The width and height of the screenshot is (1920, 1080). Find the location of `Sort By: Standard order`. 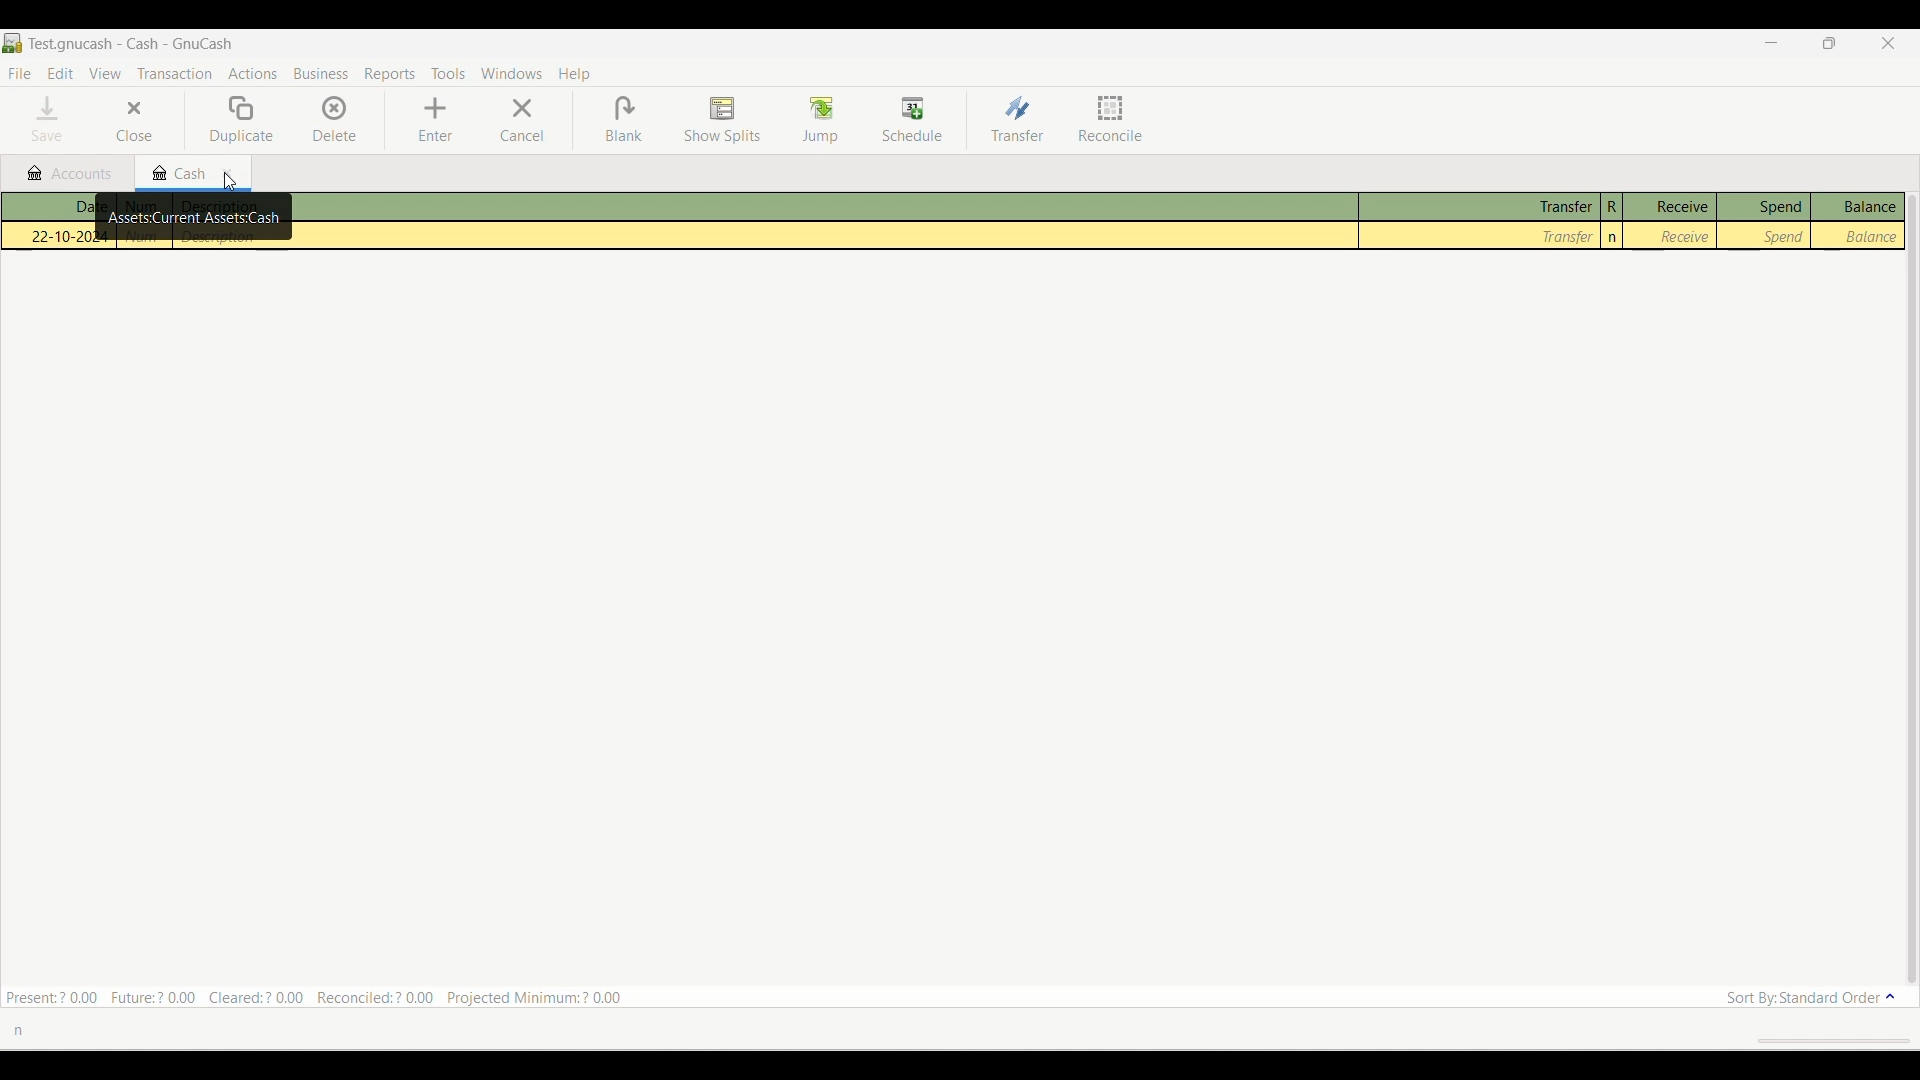

Sort By: Standard order is located at coordinates (1807, 996).